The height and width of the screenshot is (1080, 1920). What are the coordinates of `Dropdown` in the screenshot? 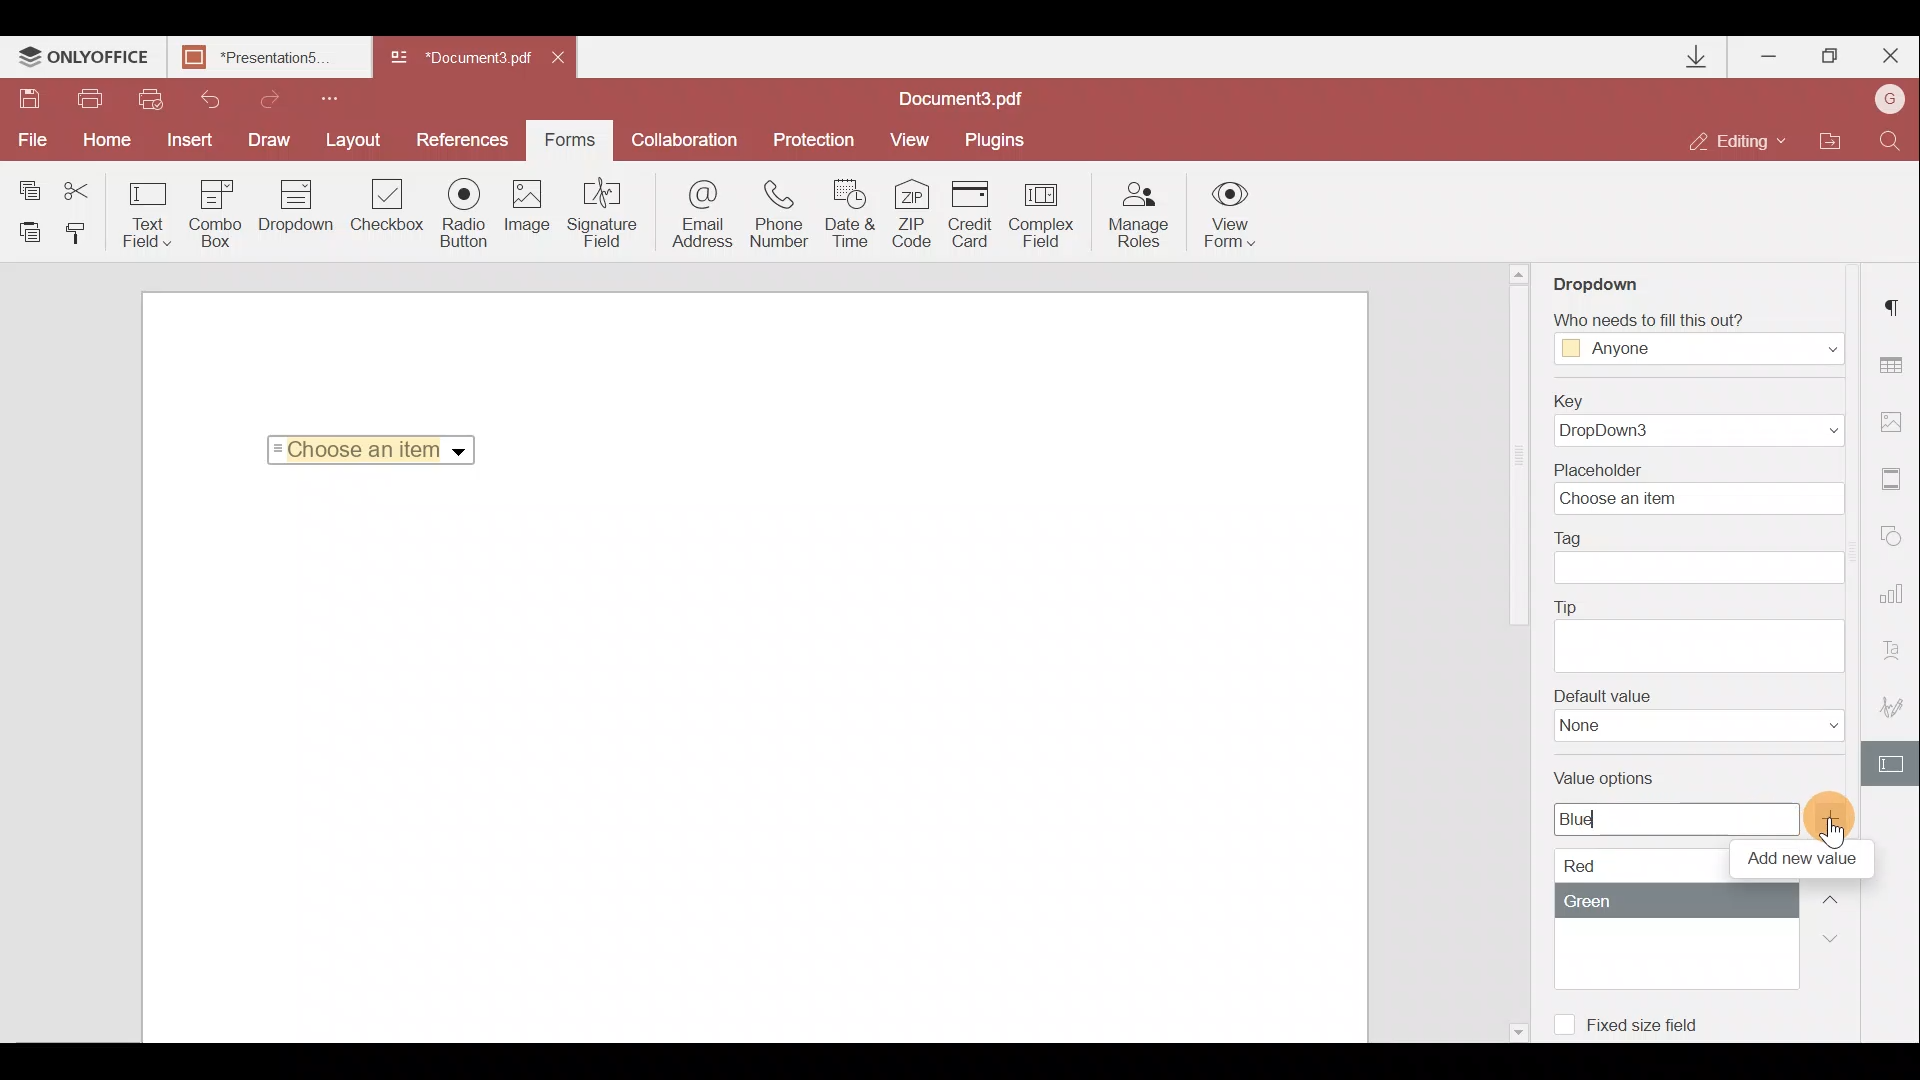 It's located at (461, 452).